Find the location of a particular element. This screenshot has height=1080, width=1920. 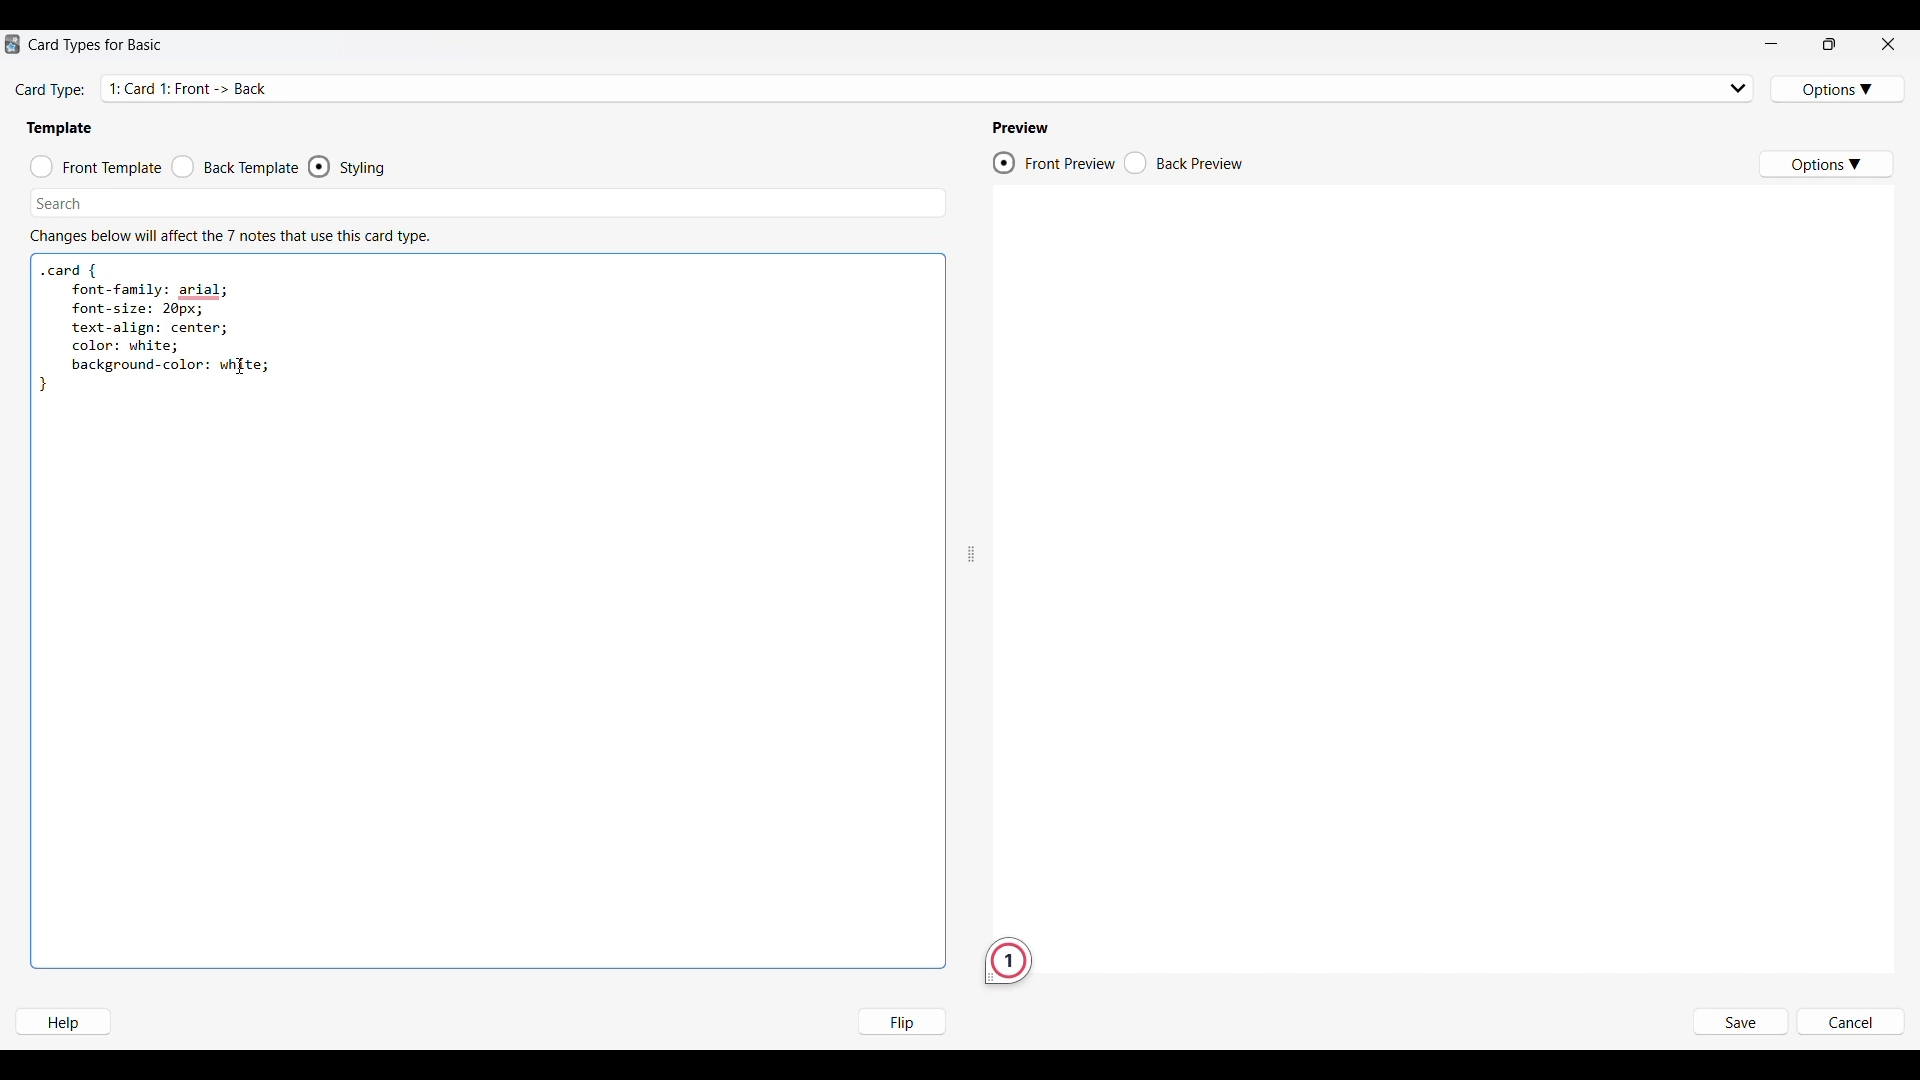

Save is located at coordinates (1739, 1023).